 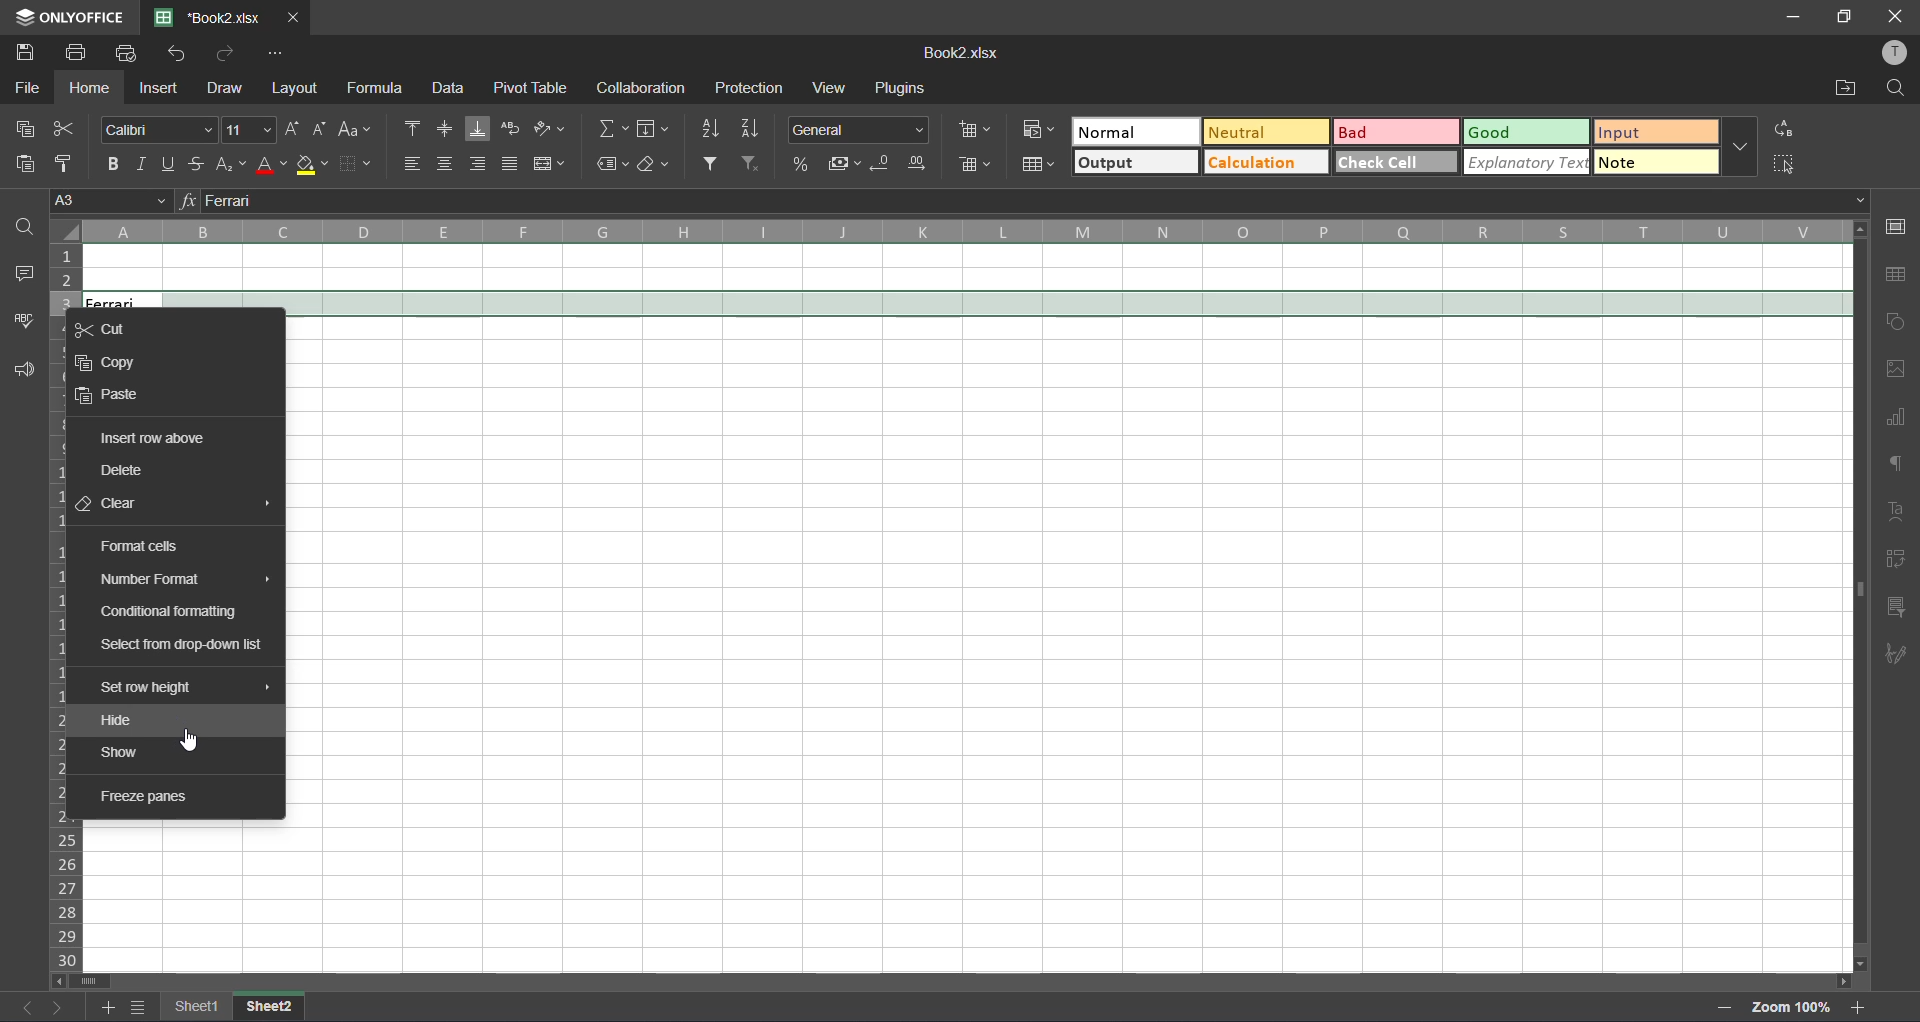 I want to click on font style, so click(x=155, y=129).